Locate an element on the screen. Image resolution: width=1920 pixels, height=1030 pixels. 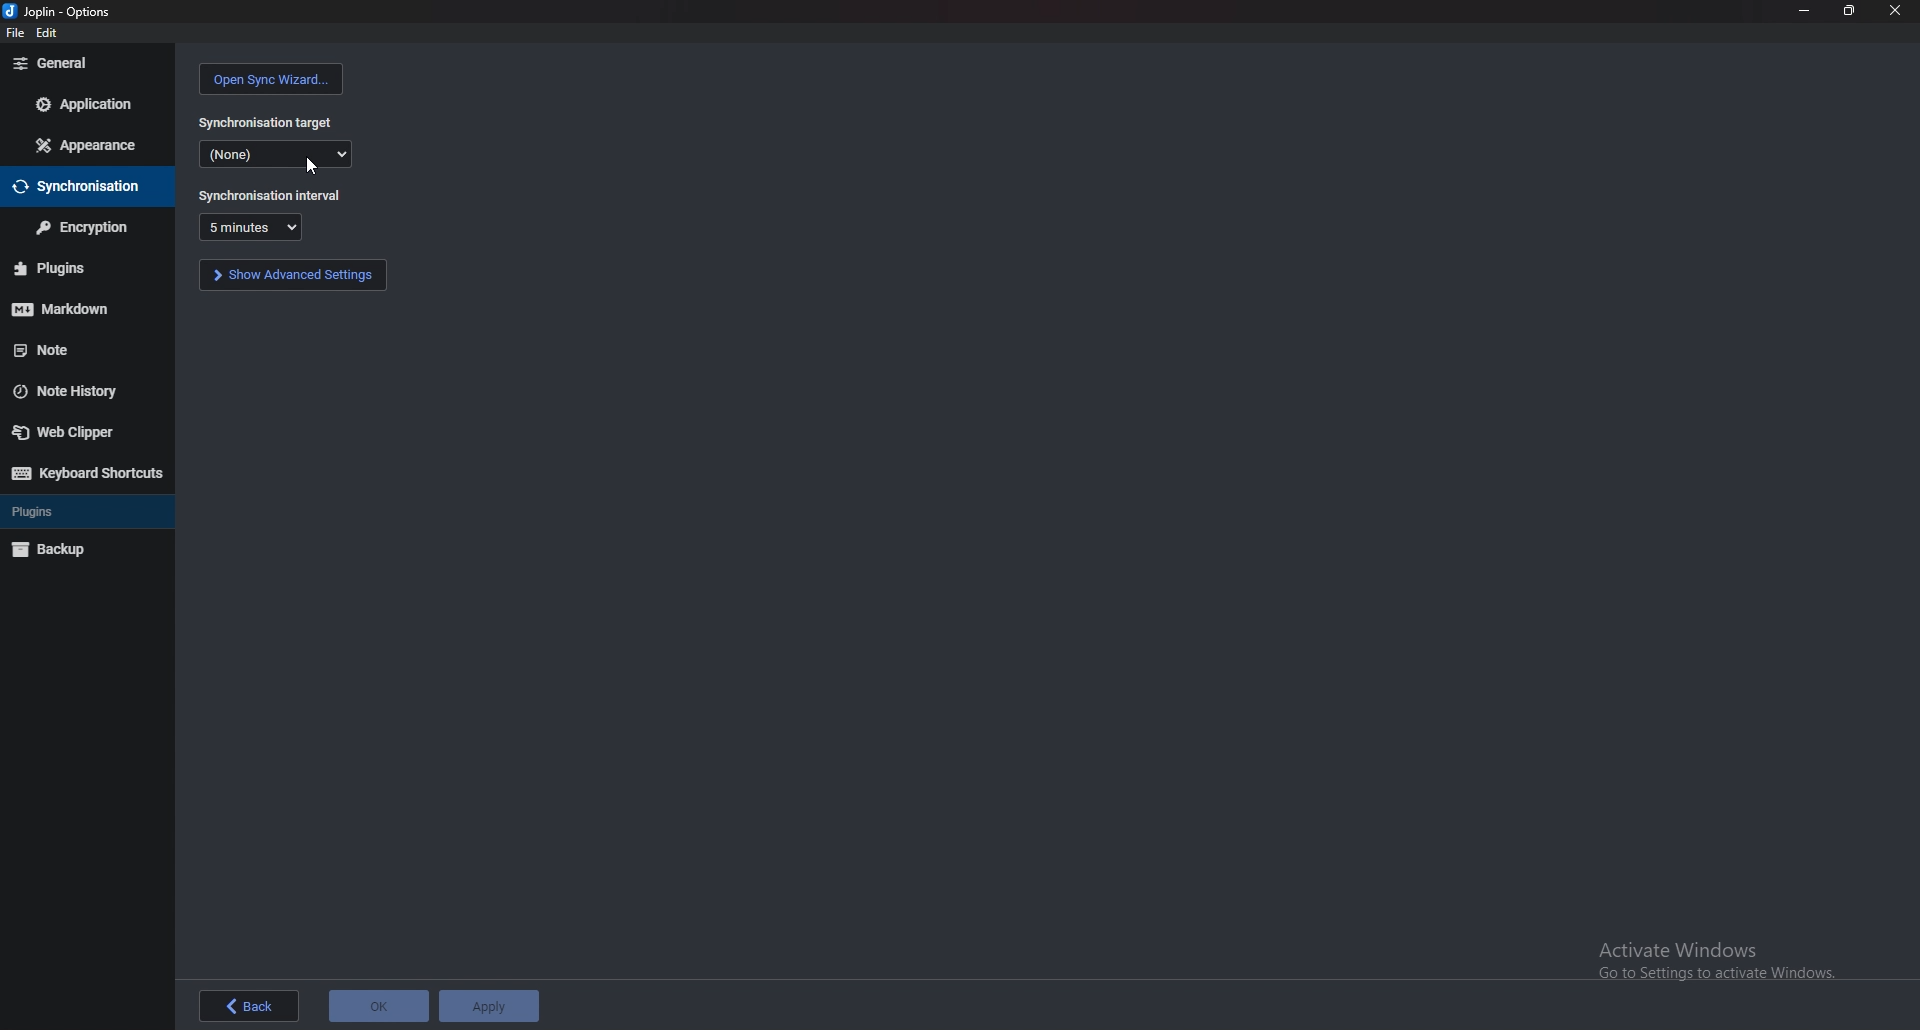
options is located at coordinates (68, 10).